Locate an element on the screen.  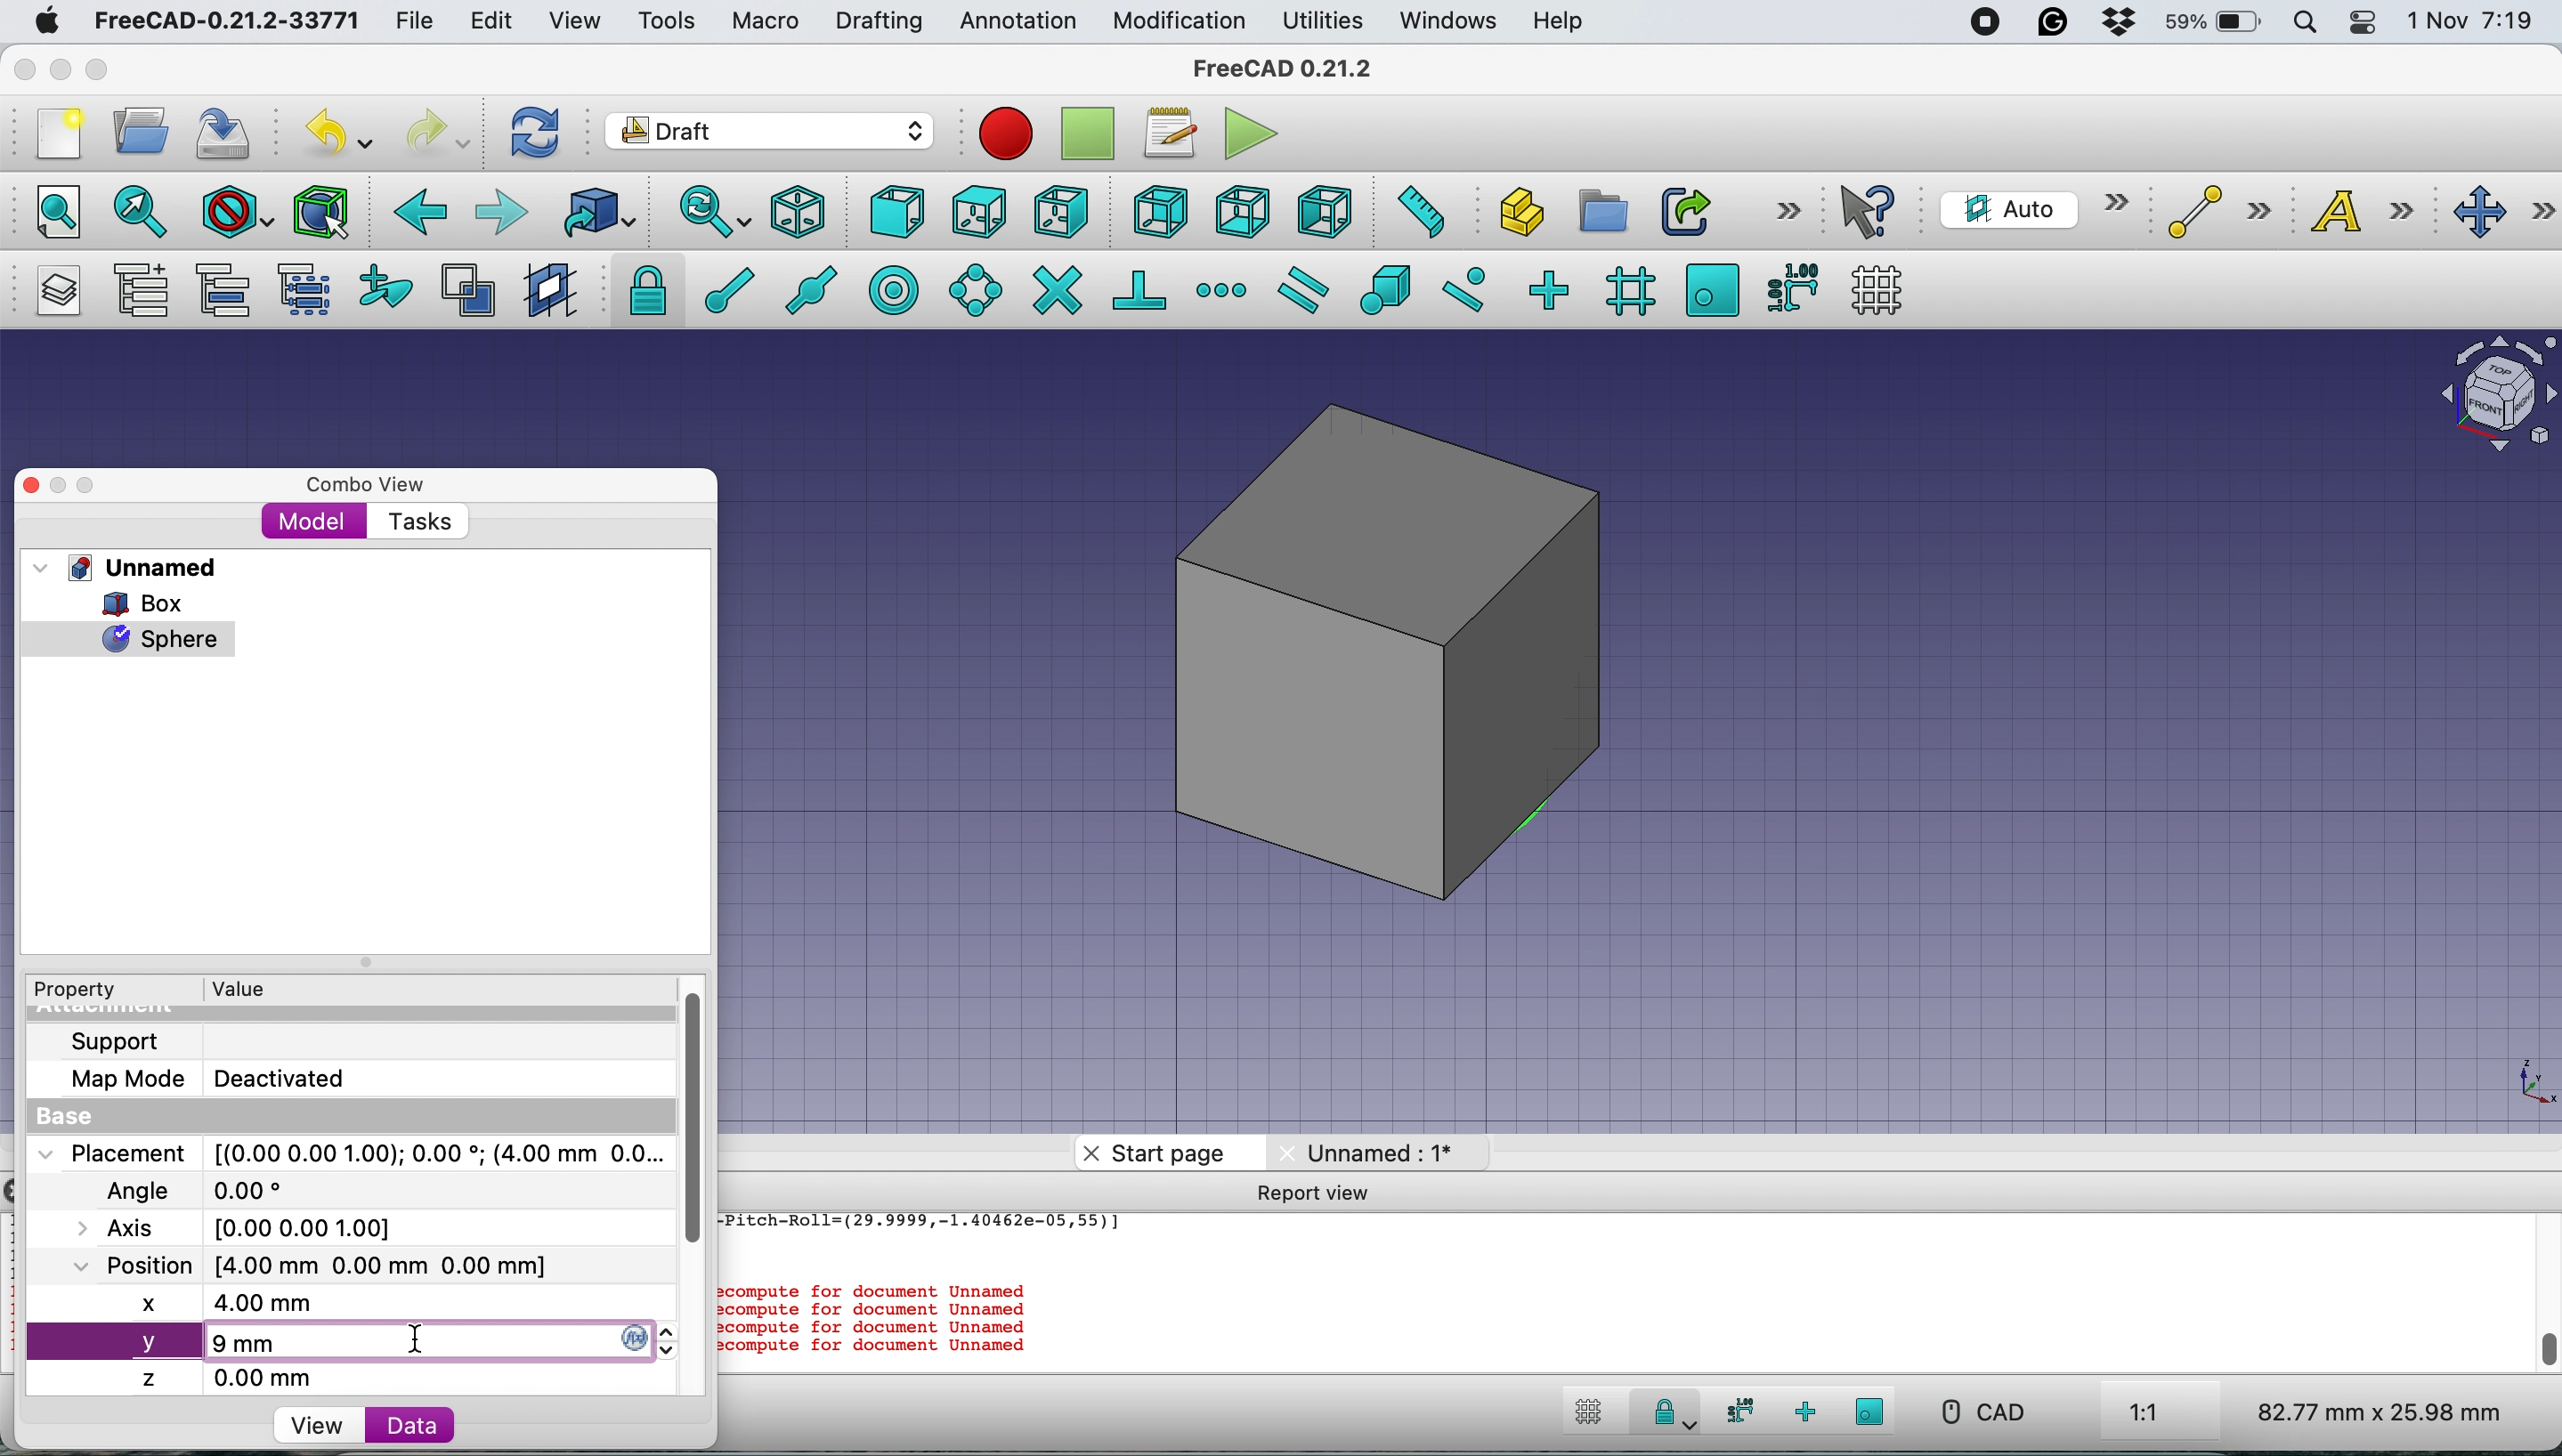
more options is located at coordinates (1788, 209).